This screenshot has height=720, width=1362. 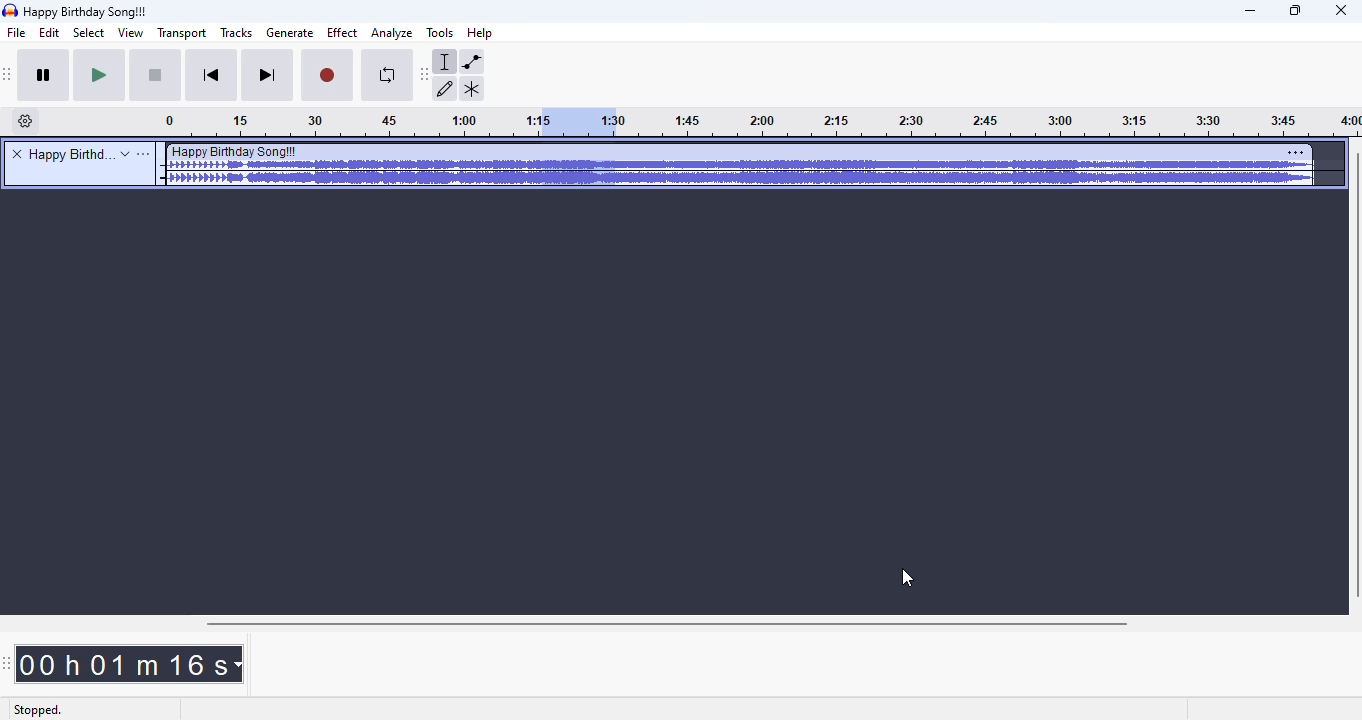 What do you see at coordinates (49, 33) in the screenshot?
I see `edit` at bounding box center [49, 33].